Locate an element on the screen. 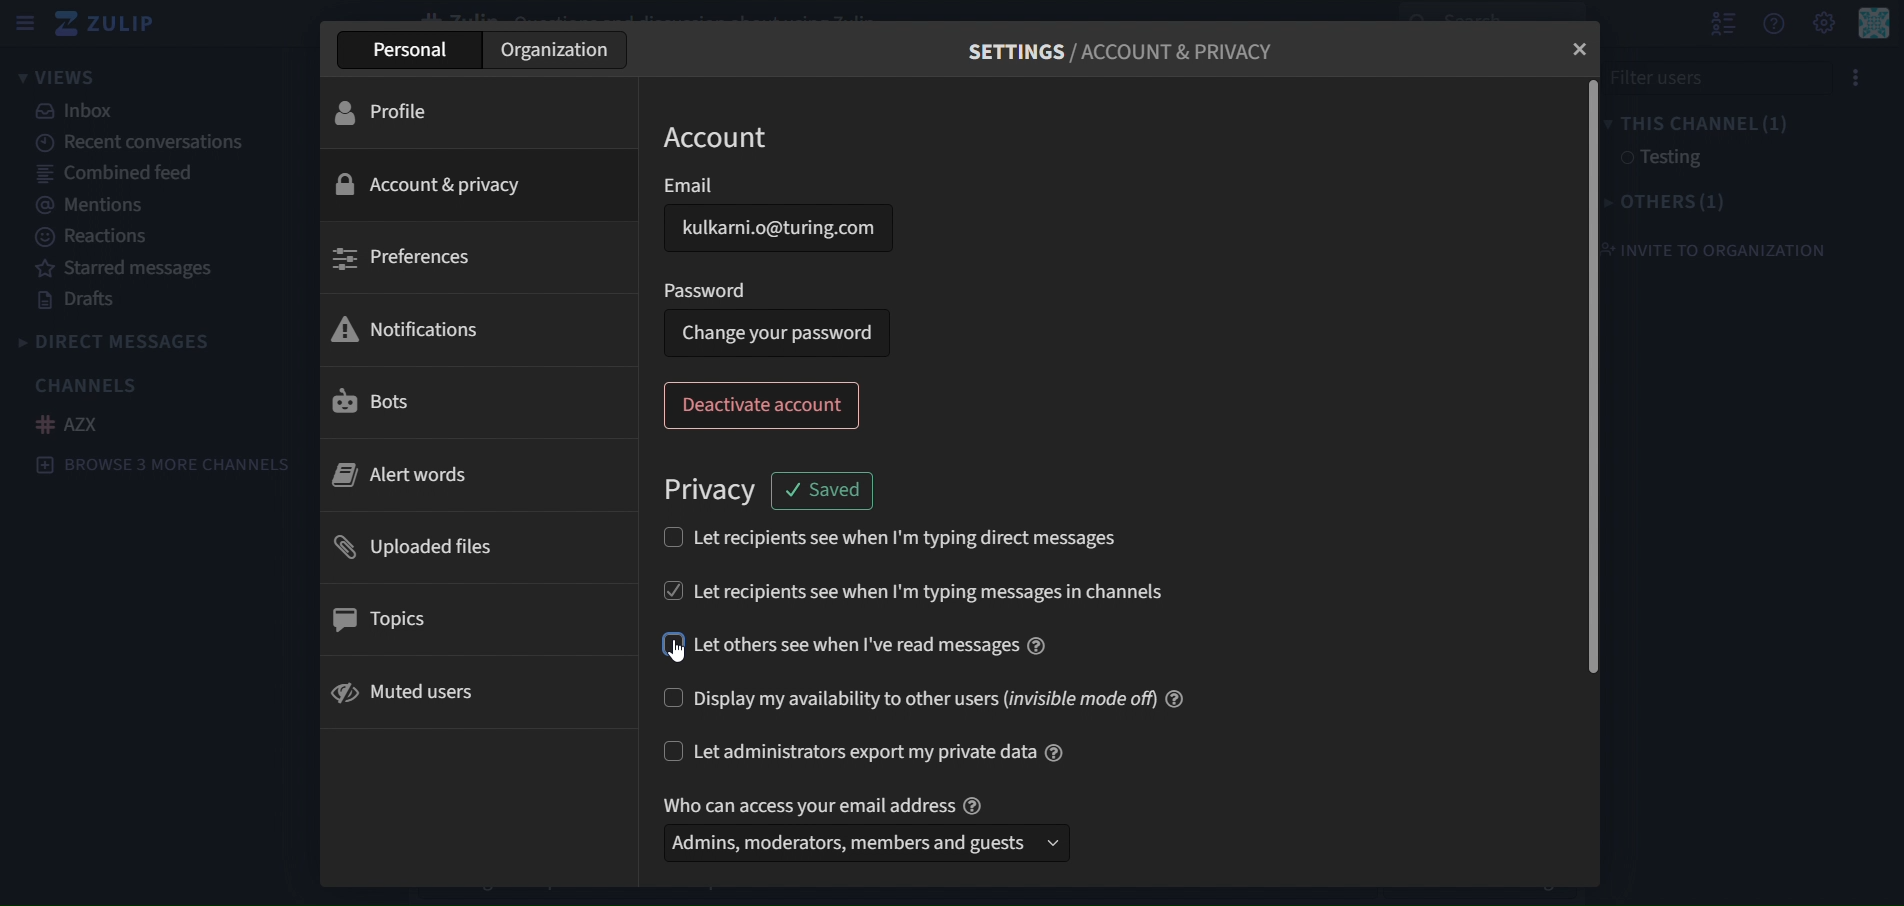  cursor is located at coordinates (687, 655).